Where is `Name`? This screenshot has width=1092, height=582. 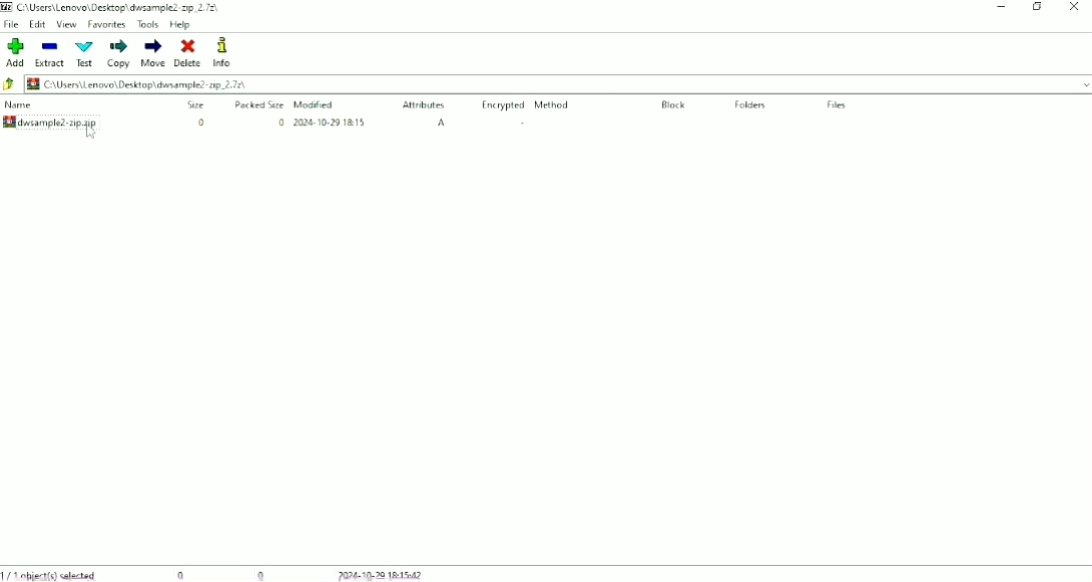
Name is located at coordinates (20, 105).